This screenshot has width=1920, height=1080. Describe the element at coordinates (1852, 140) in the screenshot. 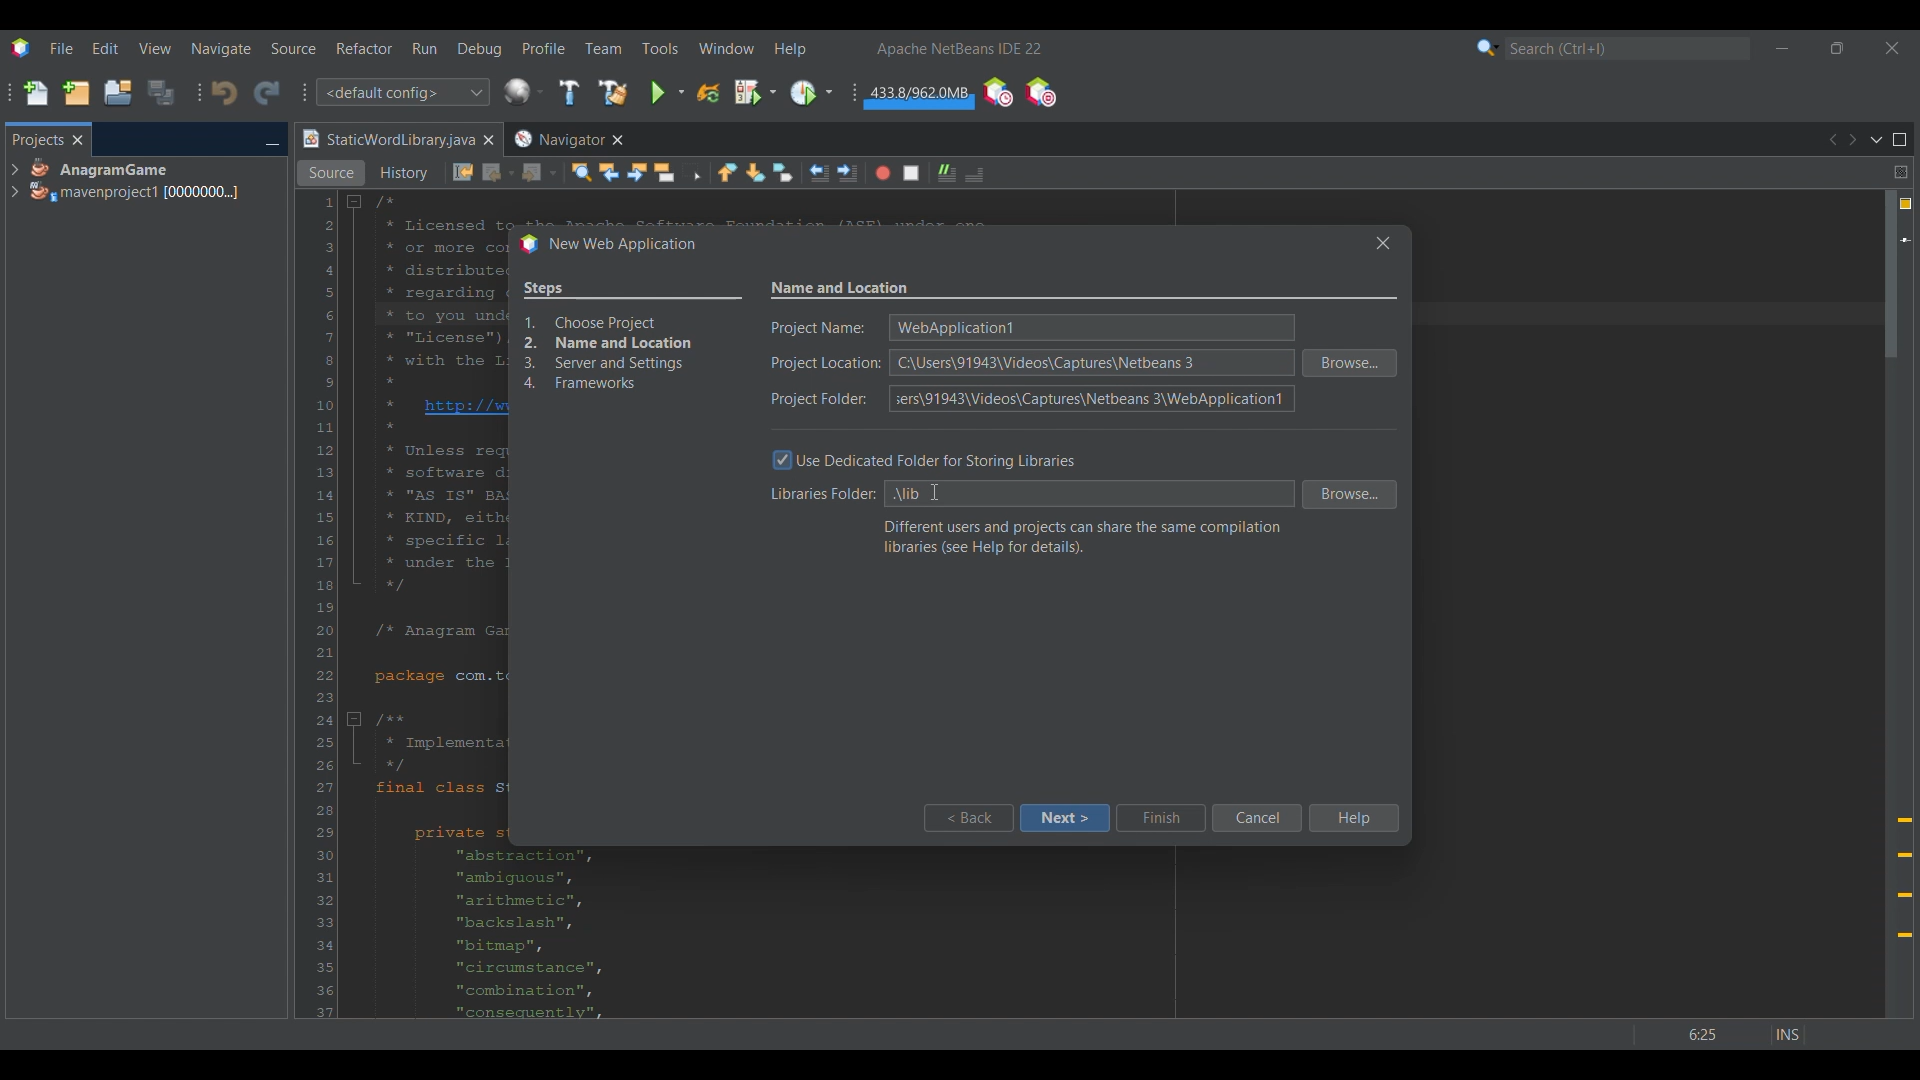

I see `Next` at that location.